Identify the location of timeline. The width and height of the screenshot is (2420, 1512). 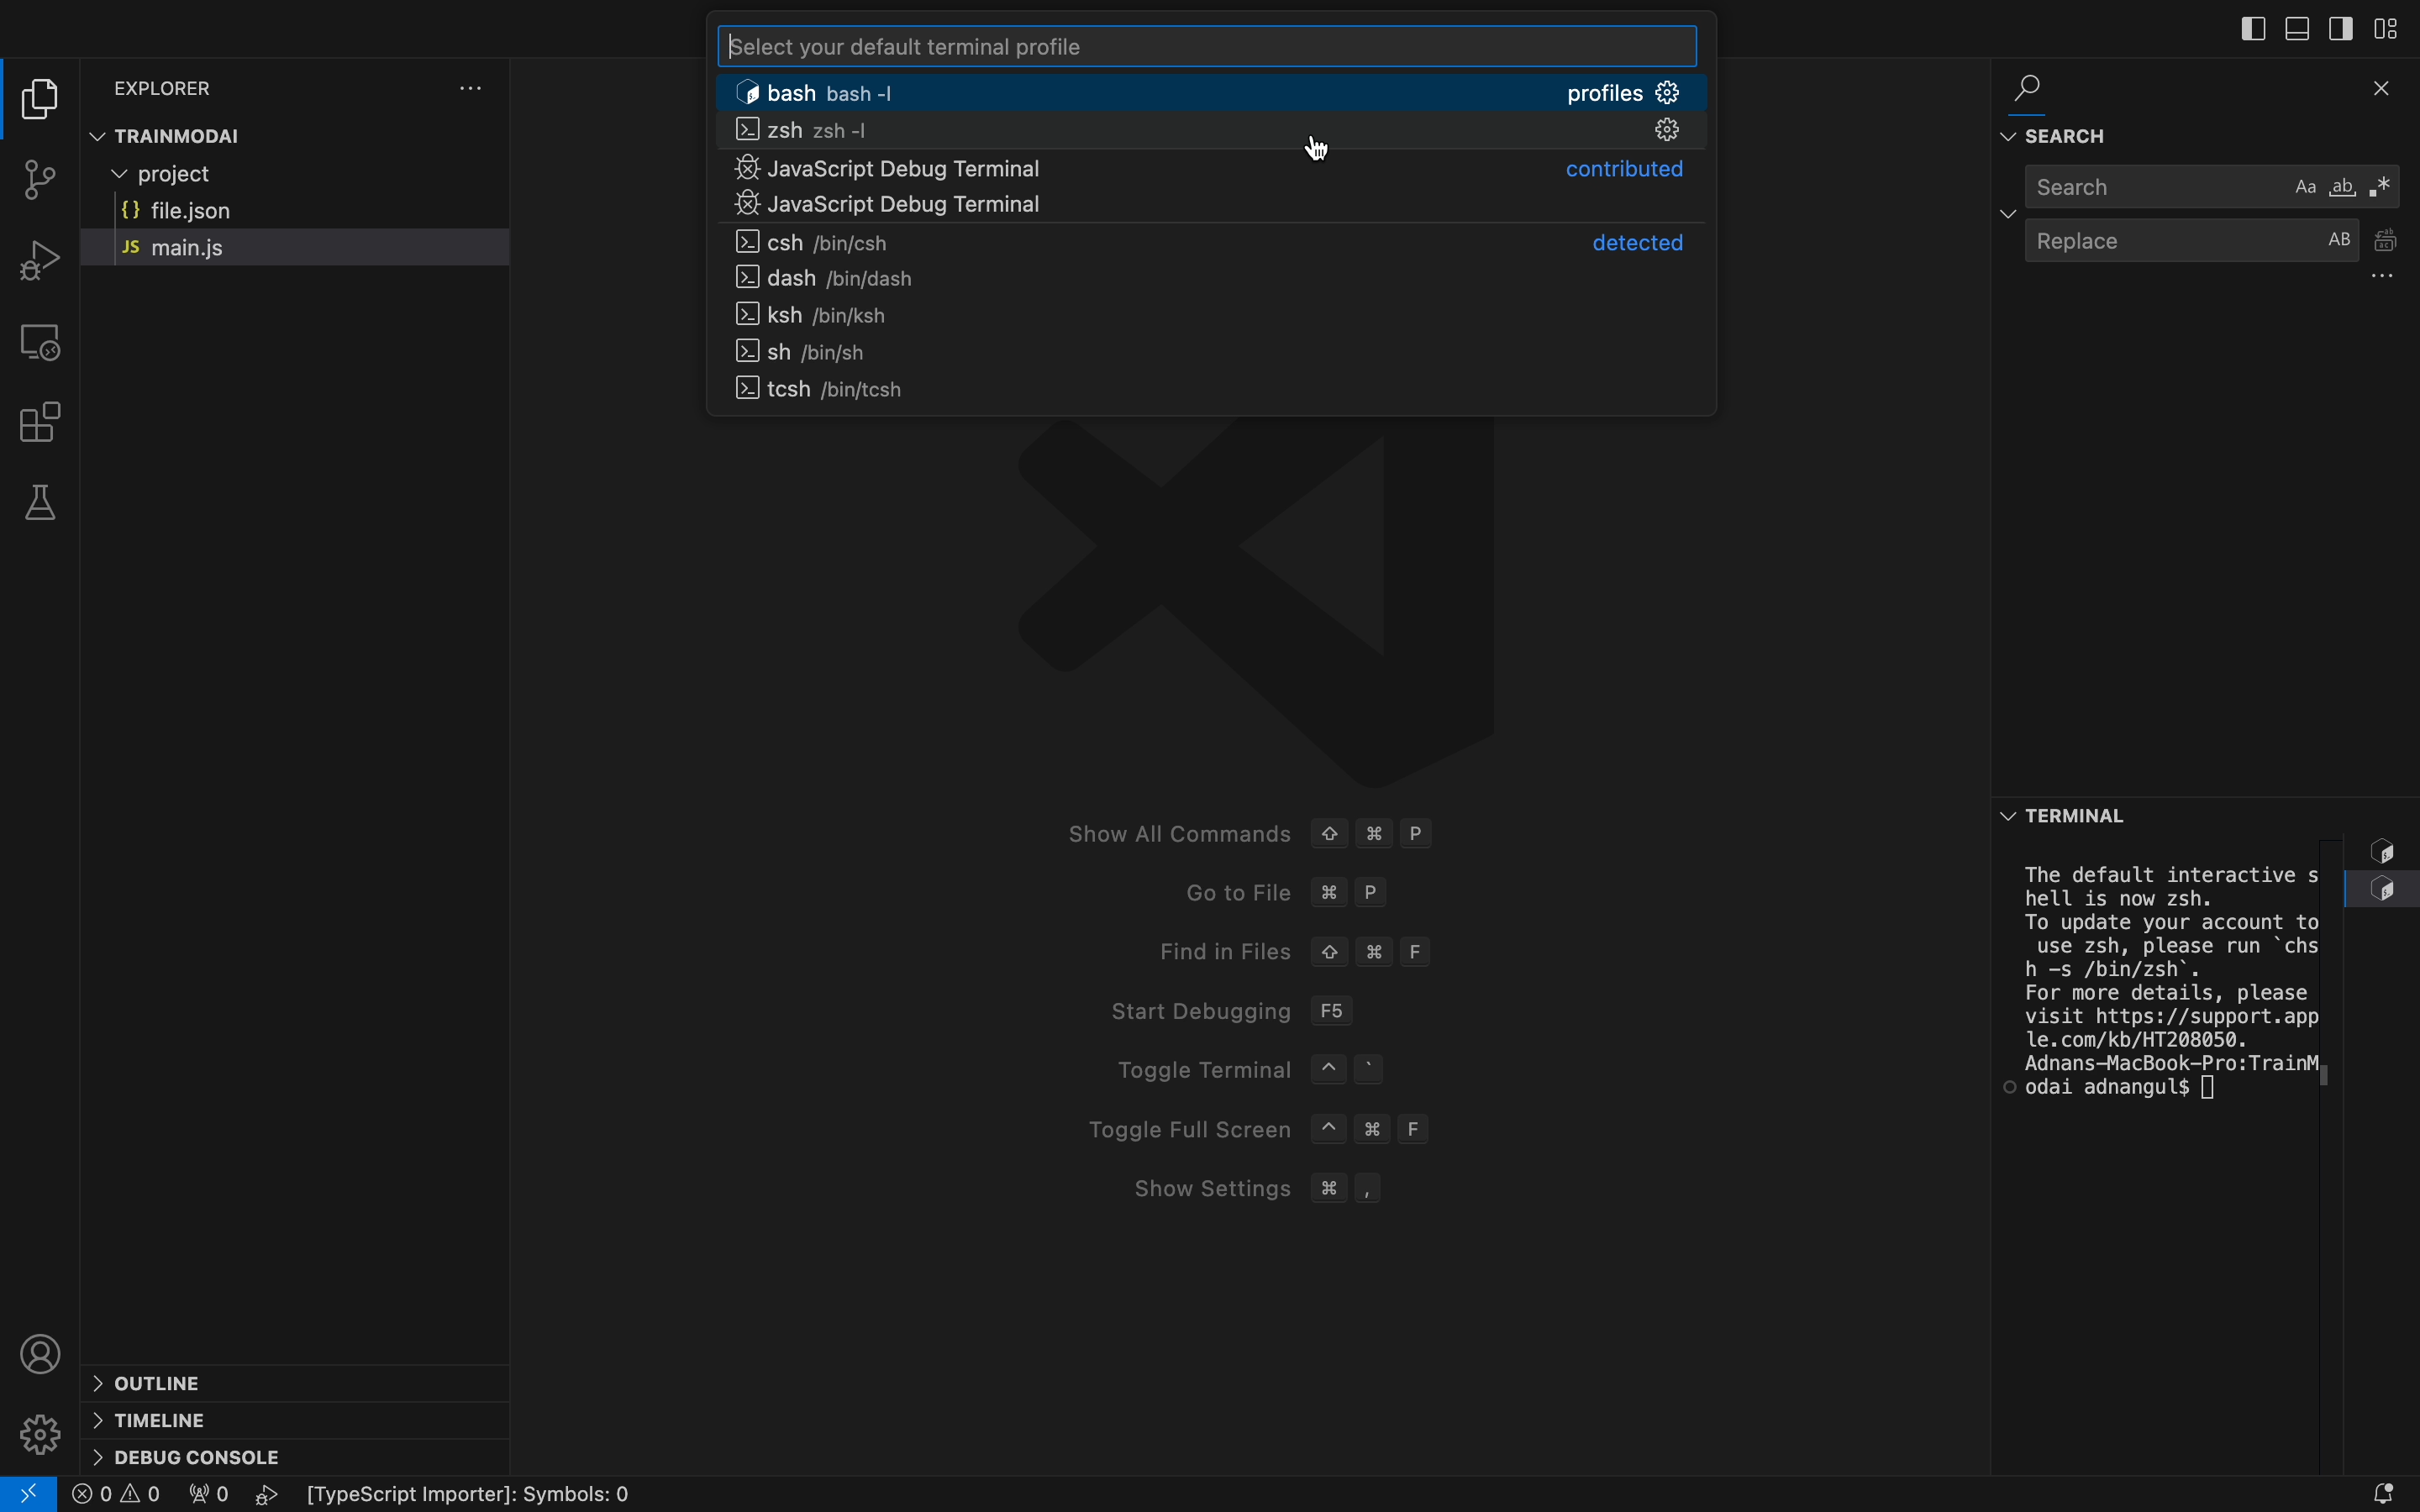
(154, 1417).